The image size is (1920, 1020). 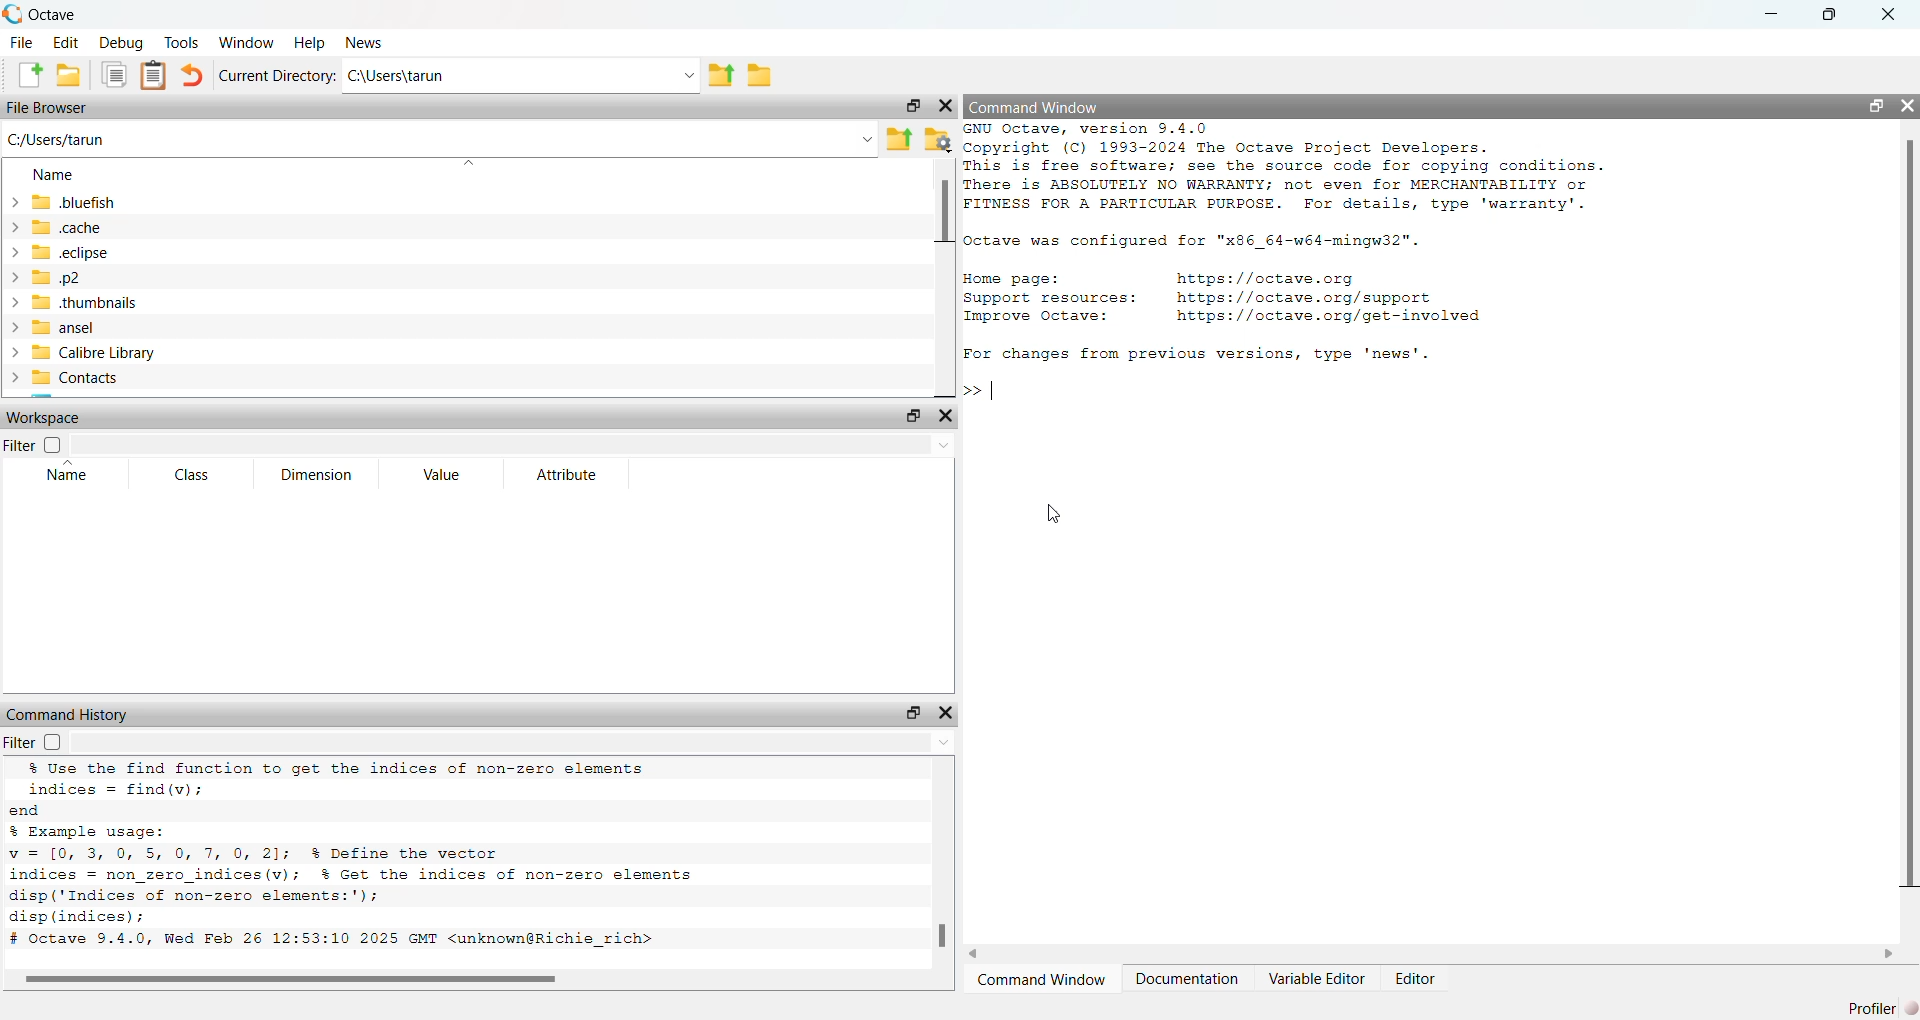 What do you see at coordinates (1315, 246) in the screenshot?
I see `GNU Octave, version 9.4.0

Copyright (C) 1993-2024 The Octave Project Developers.

This is free software; see the source code for copying conditions.
There is ABSOLUTELY NO WARRANTY; not even for MERCHANTABILITY or
FITNESS FOR A PARTICULAR PURPOSE. For details, type 'warranty'.
Octave was configured for "x86_64-w64-mingw32".

Home page: https://octave.org

Support resources: https: //octave.org/support

Improve Octave: https://octave.org/get-involved

For changes from previous versions, type 'news'.` at bounding box center [1315, 246].